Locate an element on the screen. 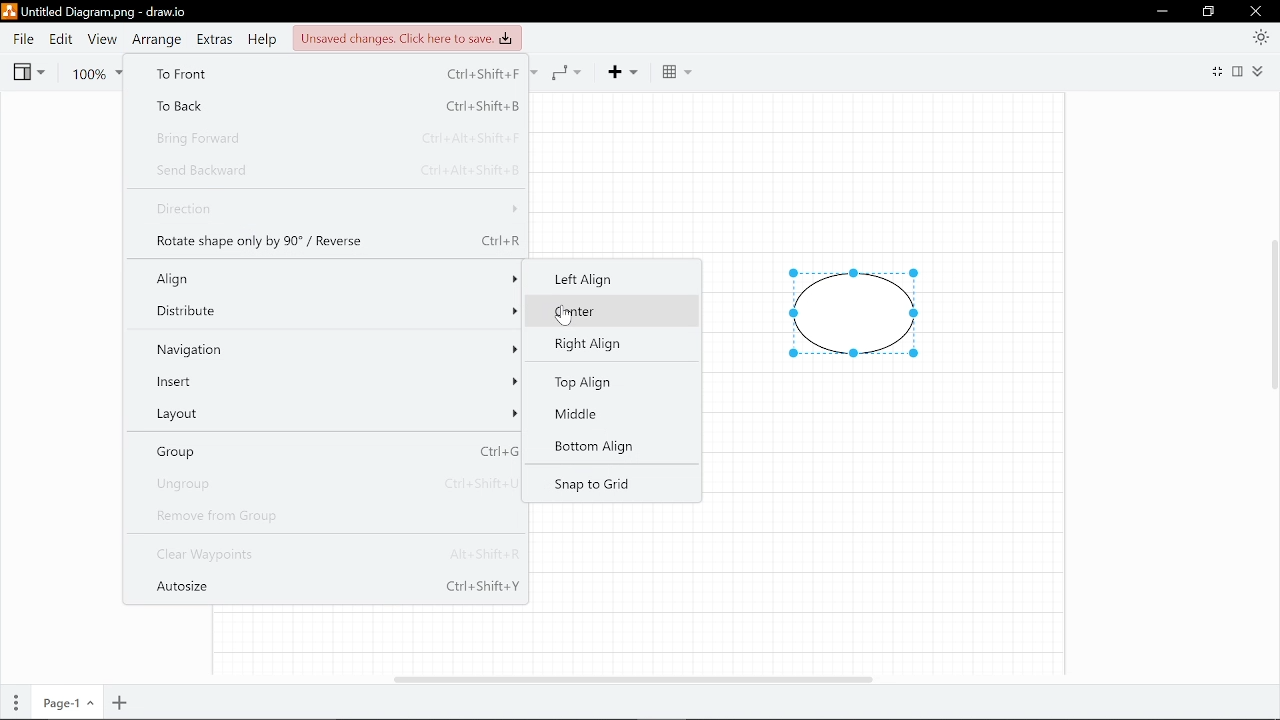 The width and height of the screenshot is (1280, 720). Unsaved changes. Click here to save is located at coordinates (405, 37).